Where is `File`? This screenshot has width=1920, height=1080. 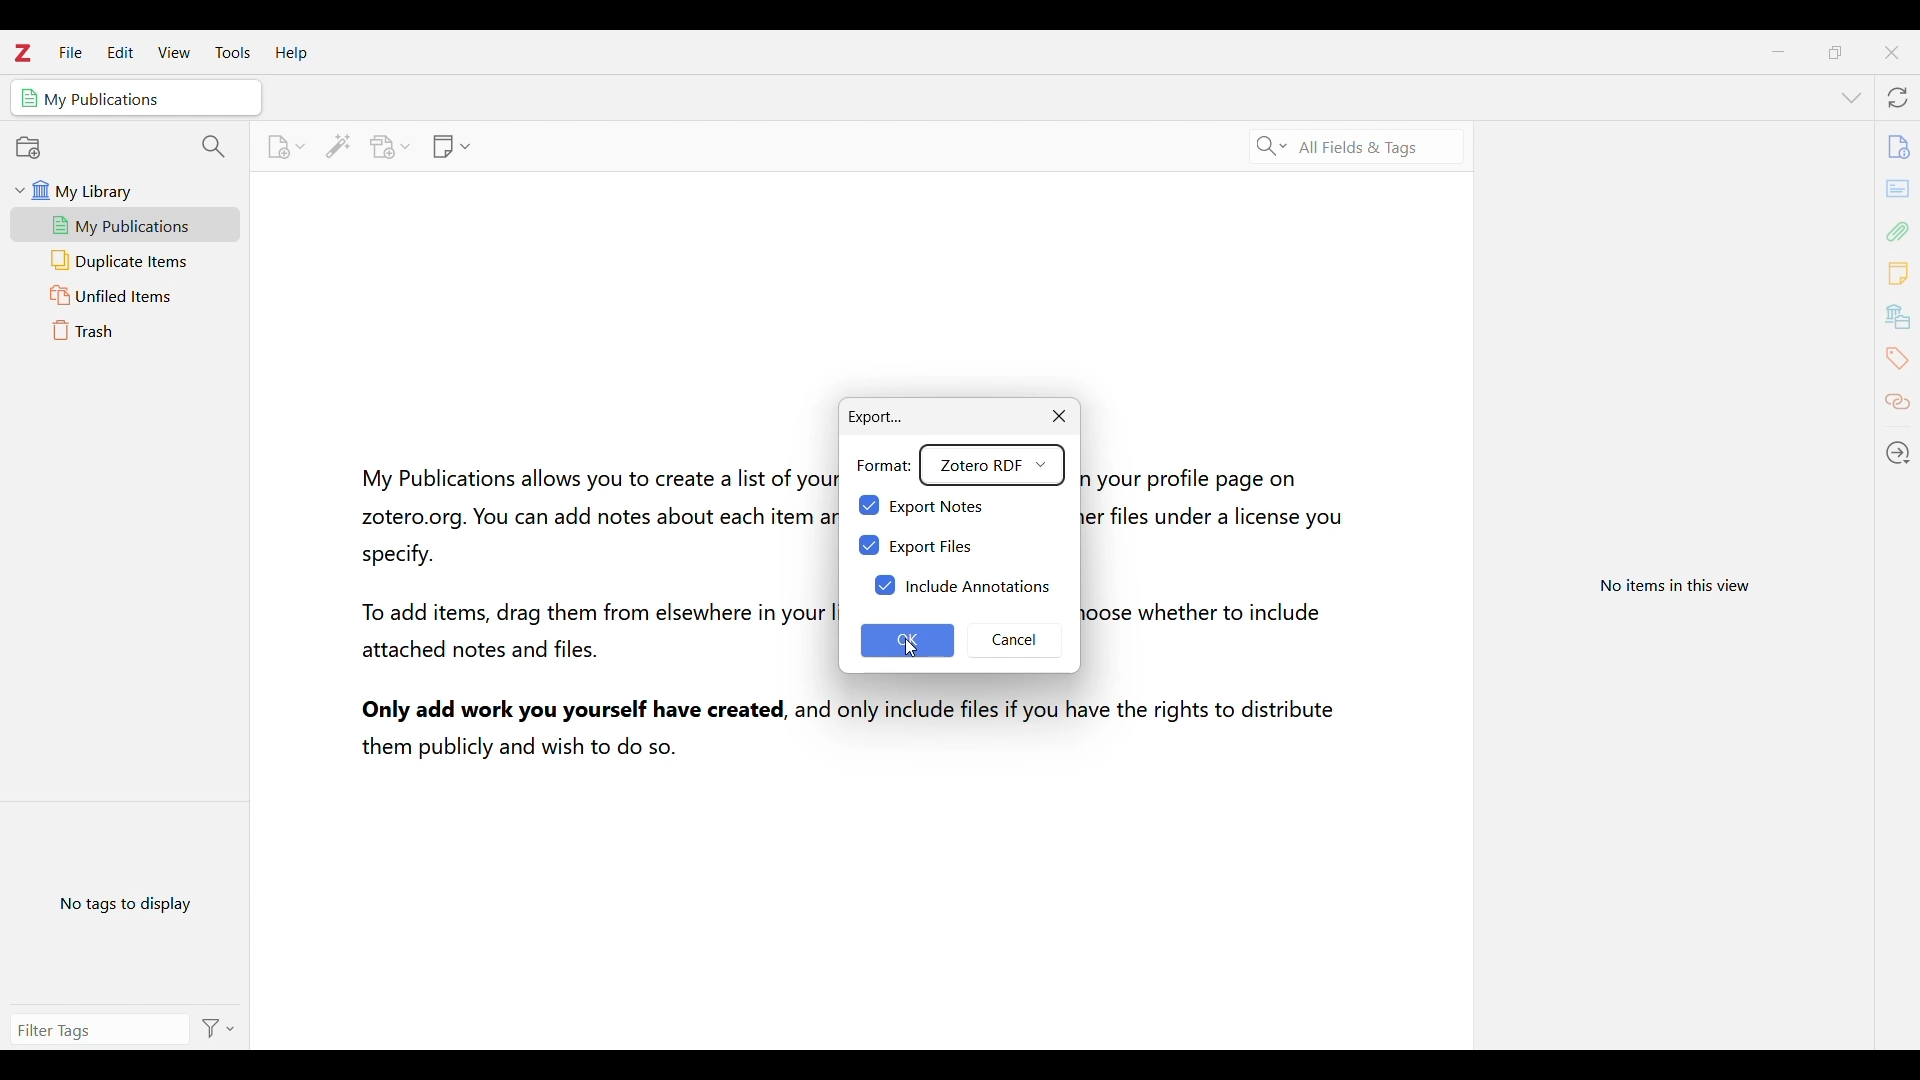 File is located at coordinates (70, 52).